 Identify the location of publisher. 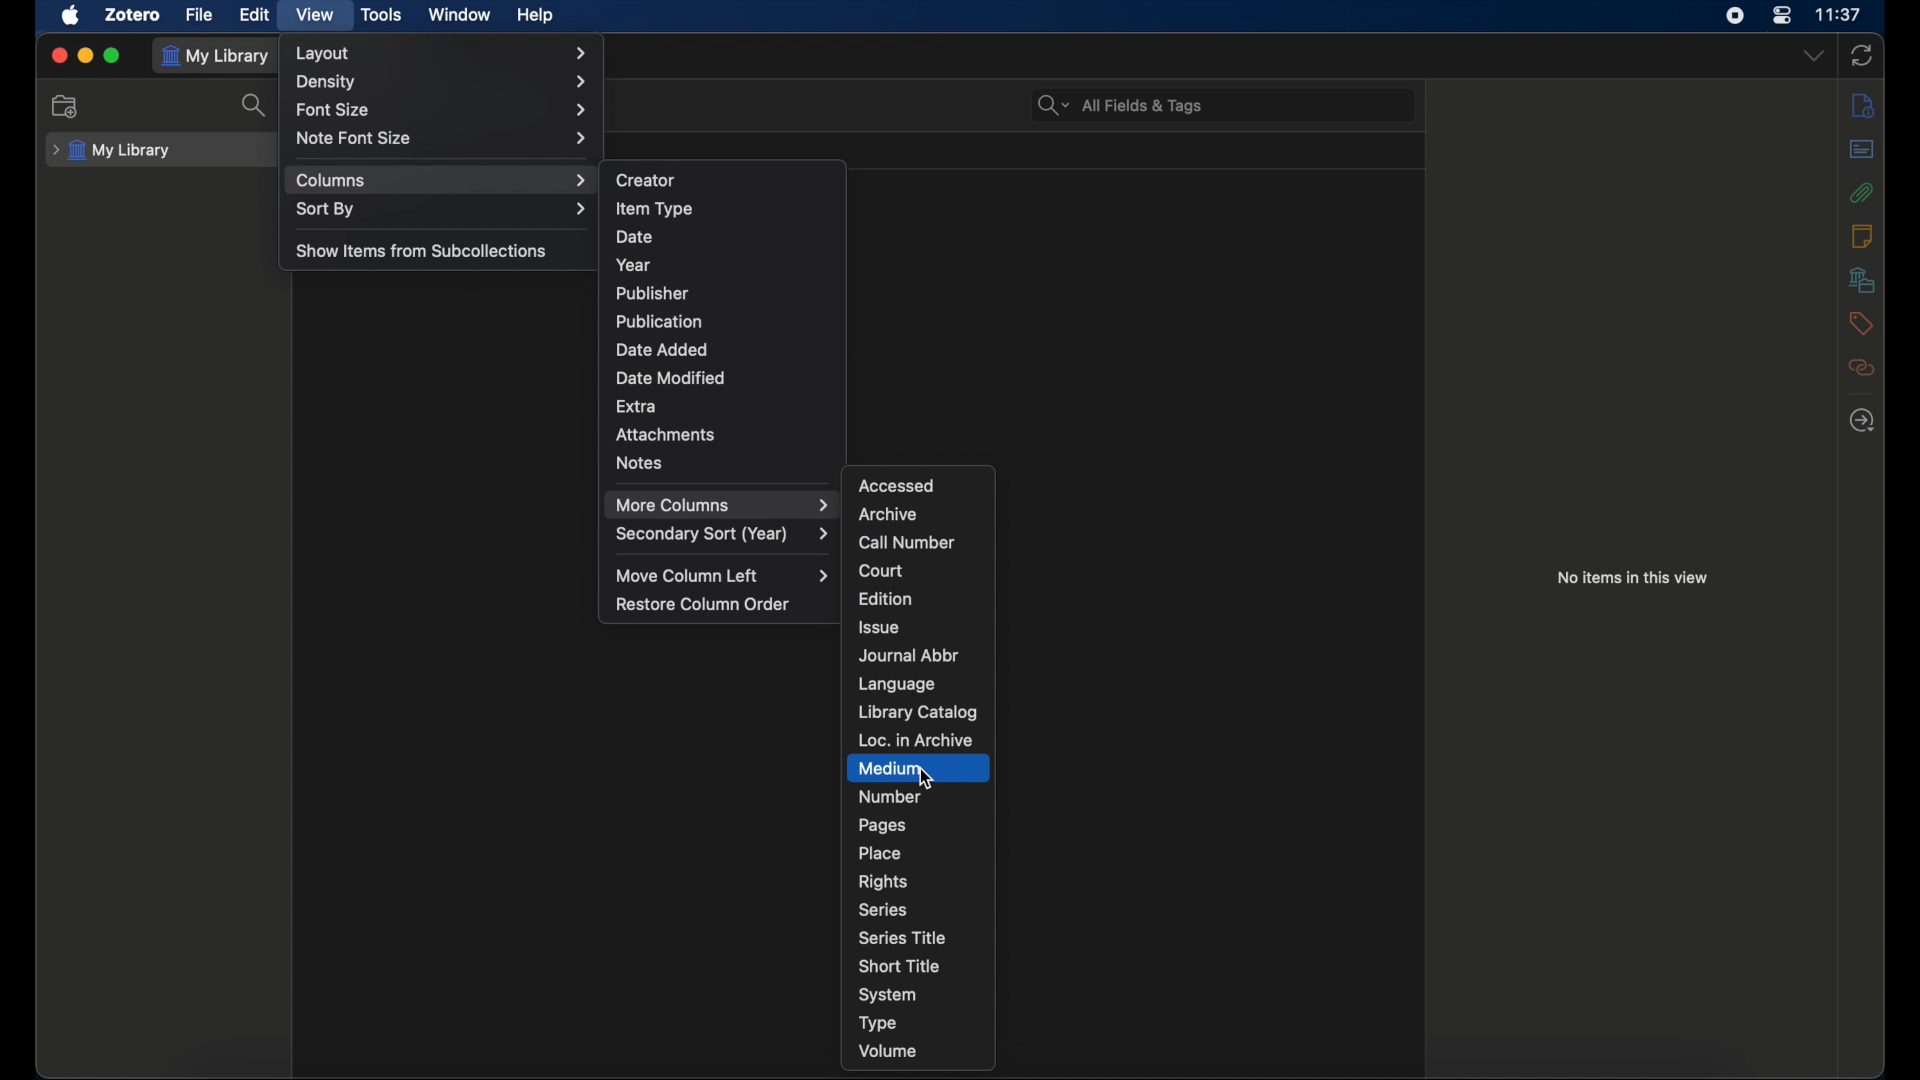
(653, 294).